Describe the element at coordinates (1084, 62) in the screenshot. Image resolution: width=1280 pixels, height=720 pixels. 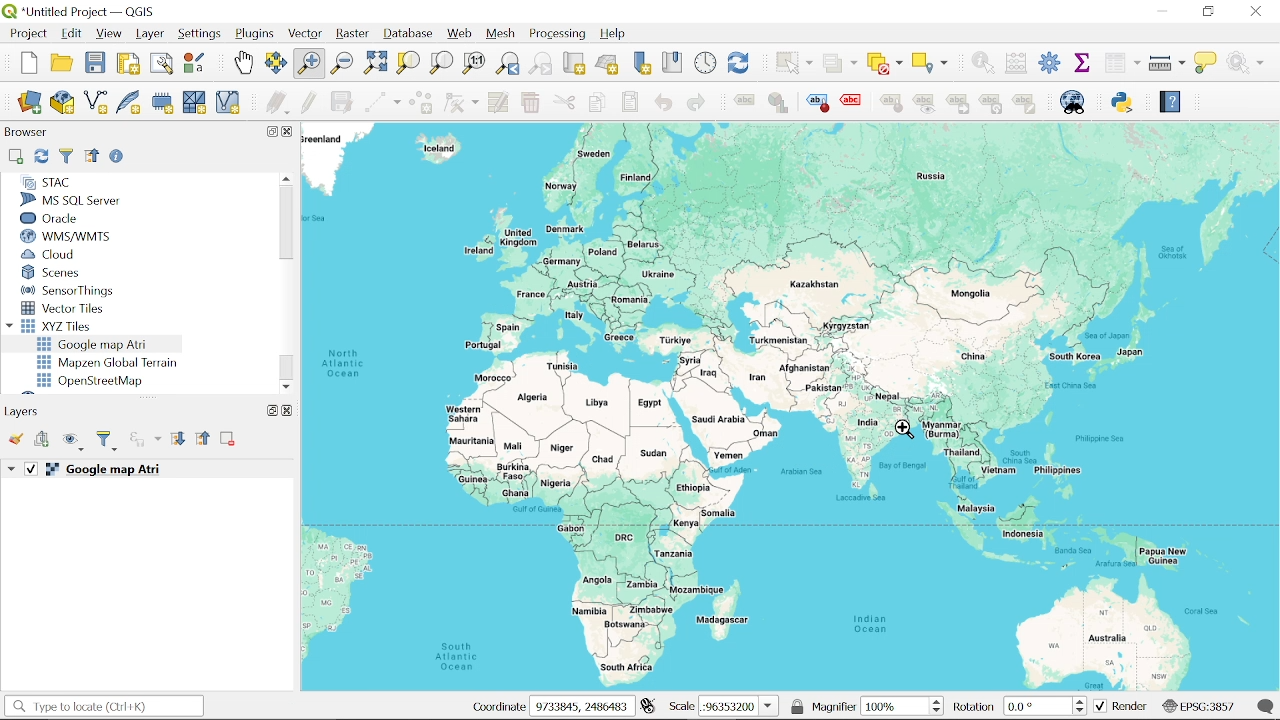
I see `Show statistical summary` at that location.